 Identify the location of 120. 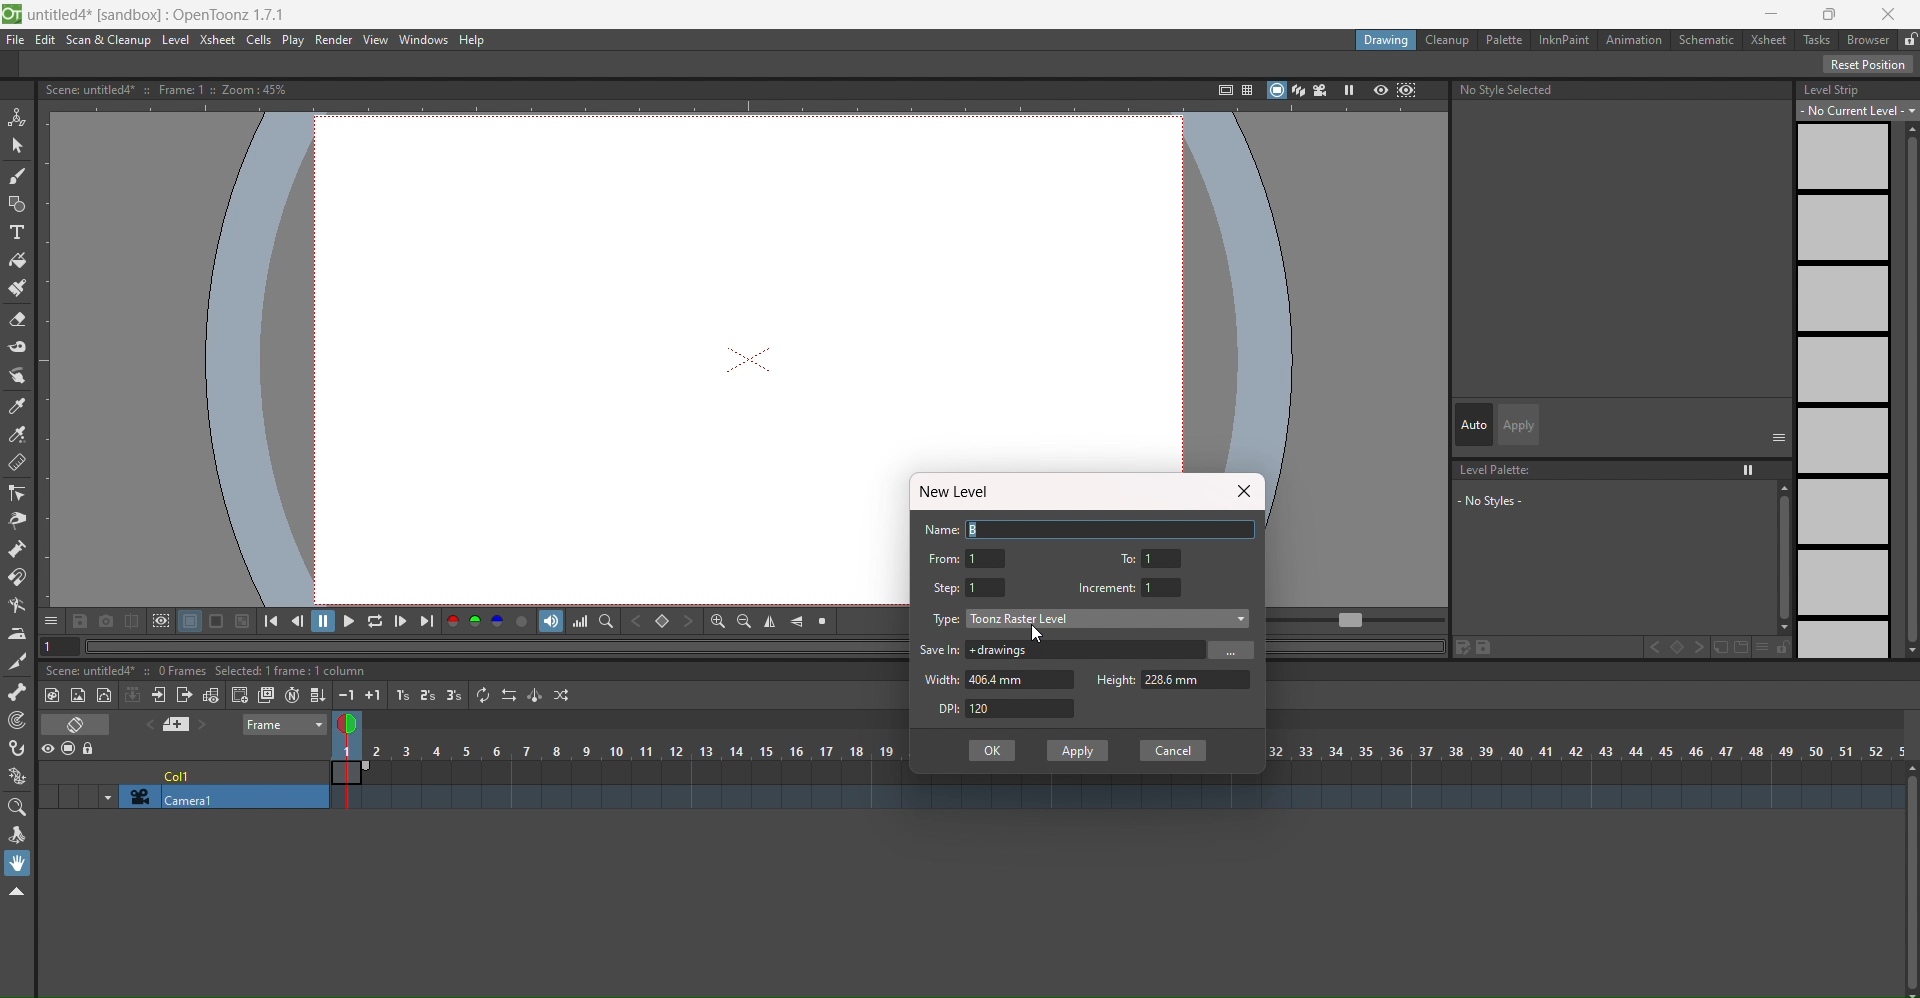
(1023, 709).